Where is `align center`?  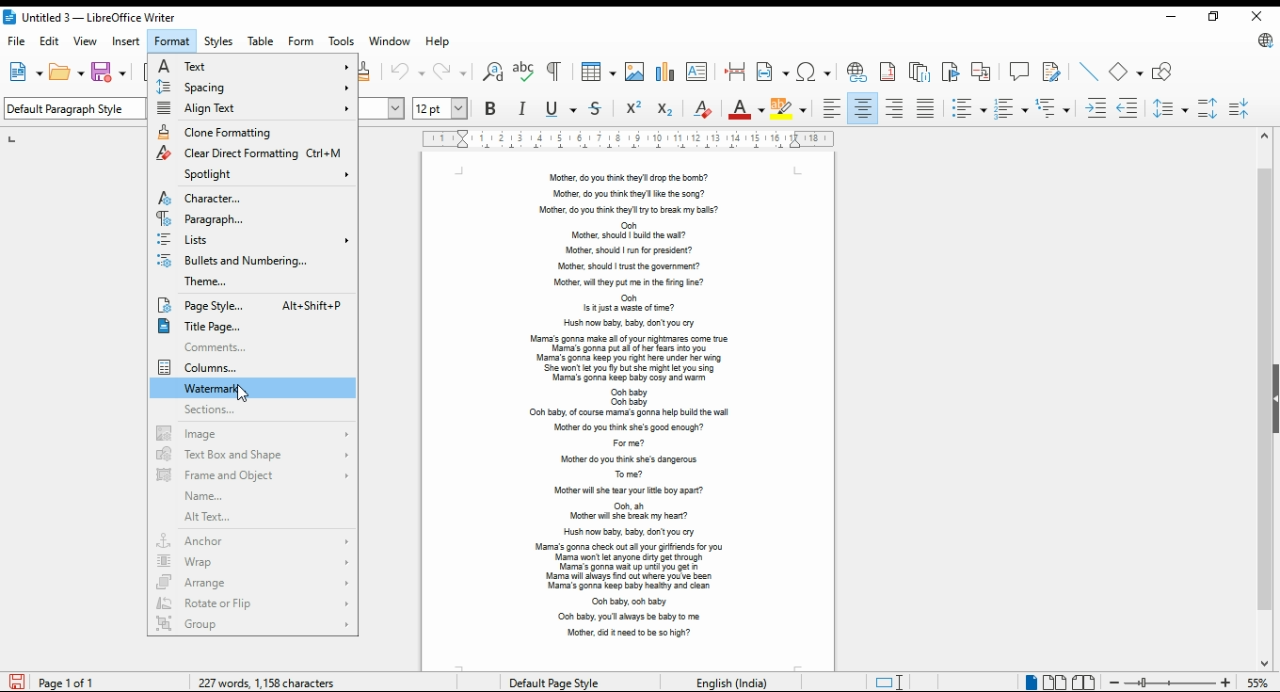 align center is located at coordinates (862, 108).